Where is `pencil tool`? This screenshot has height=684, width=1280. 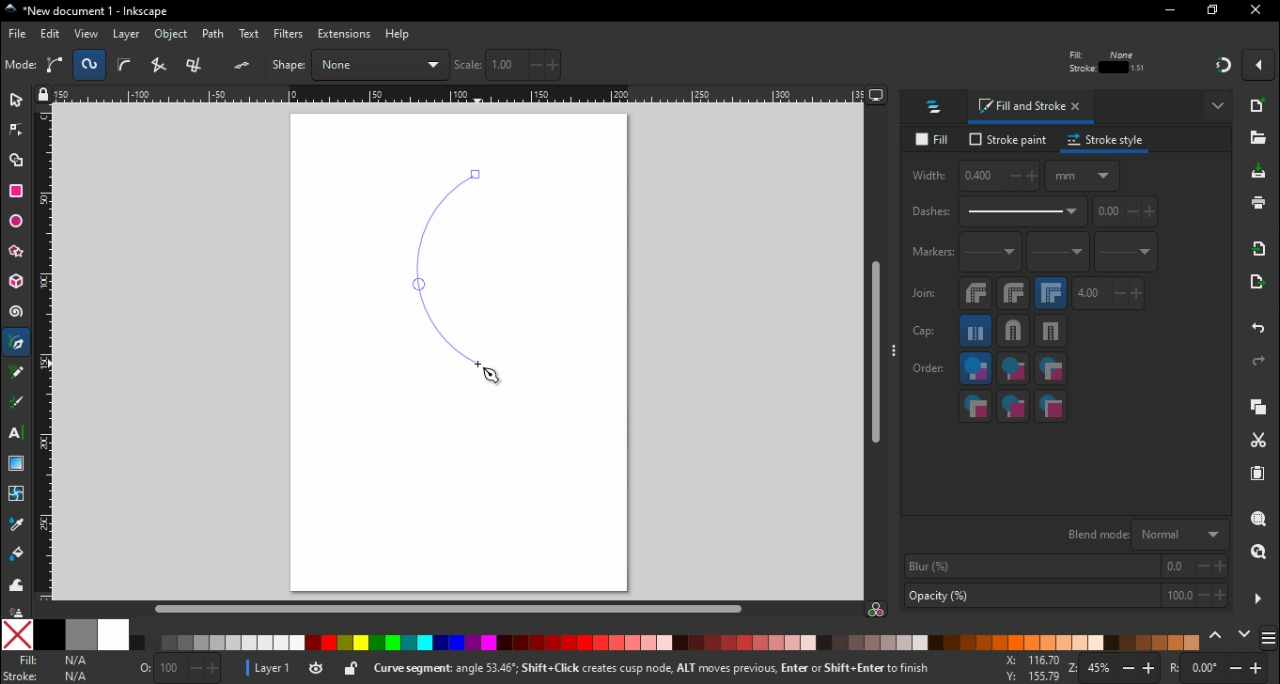 pencil tool is located at coordinates (17, 379).